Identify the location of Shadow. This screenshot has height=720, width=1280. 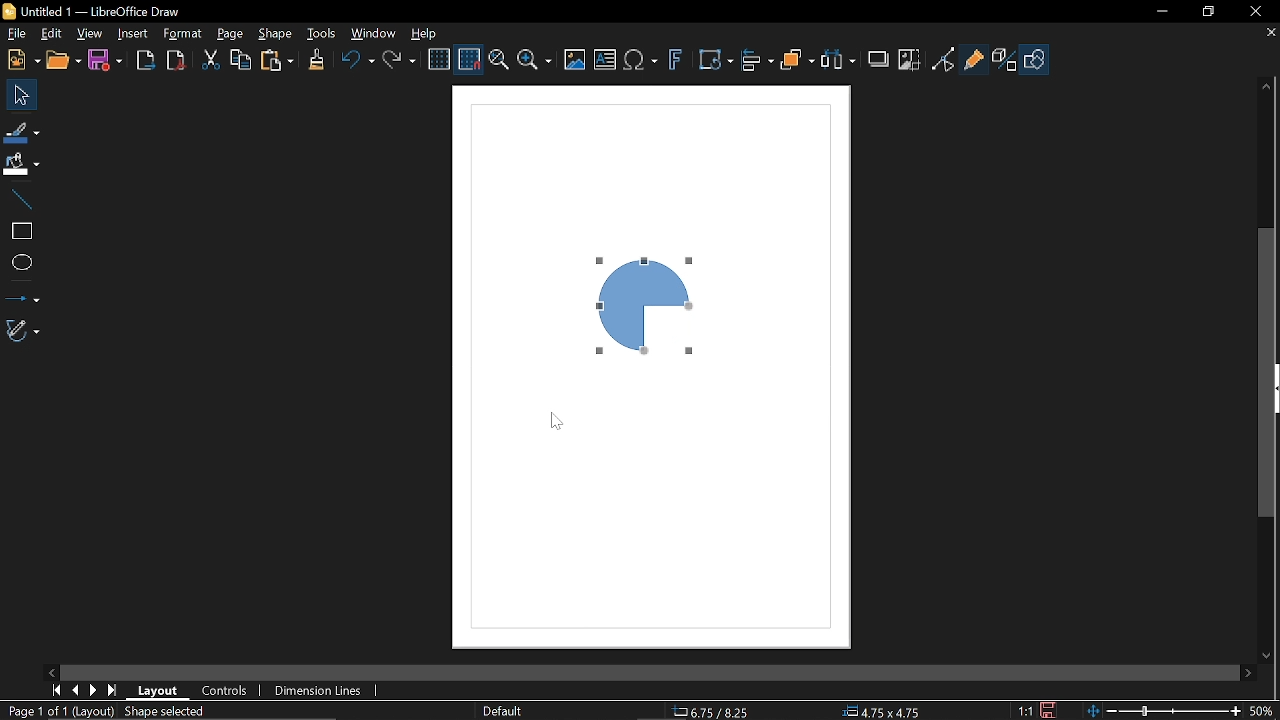
(879, 57).